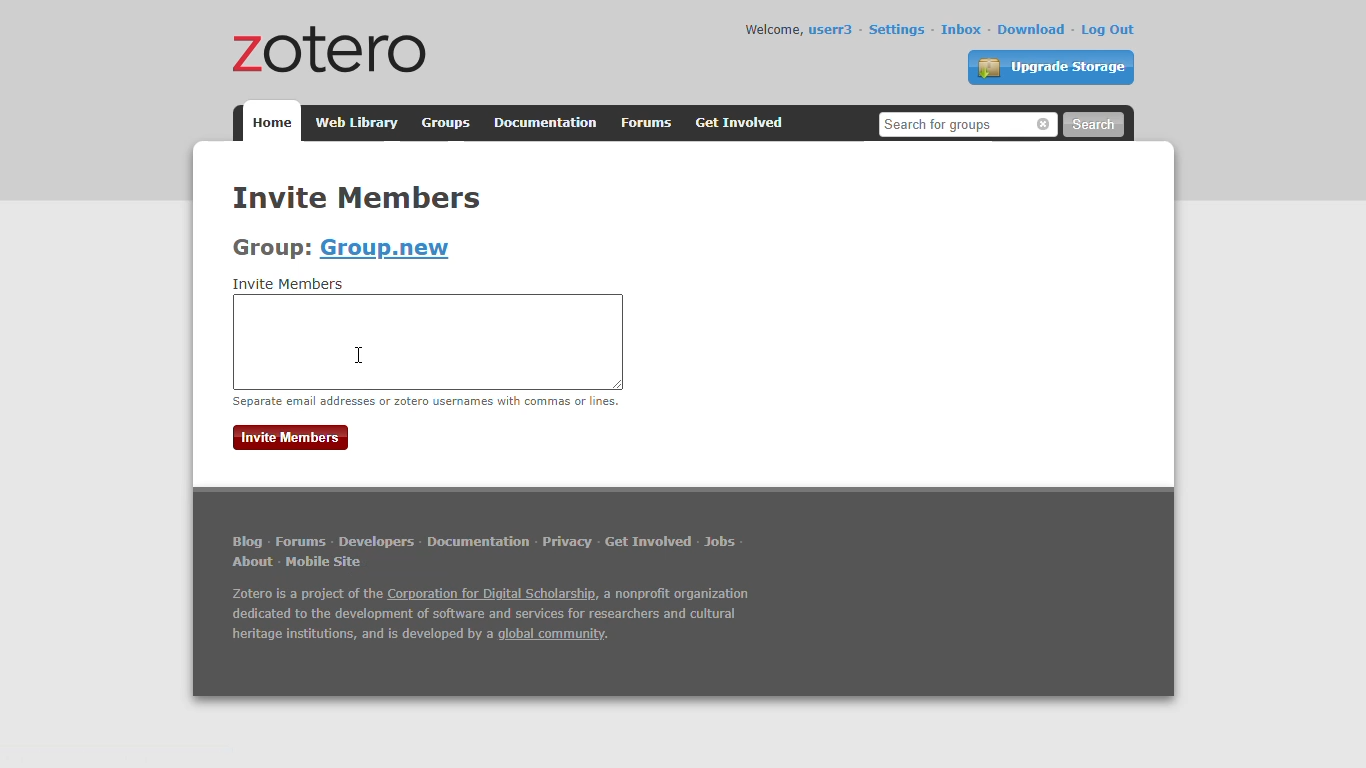 This screenshot has width=1366, height=768. Describe the element at coordinates (896, 29) in the screenshot. I see `settings` at that location.